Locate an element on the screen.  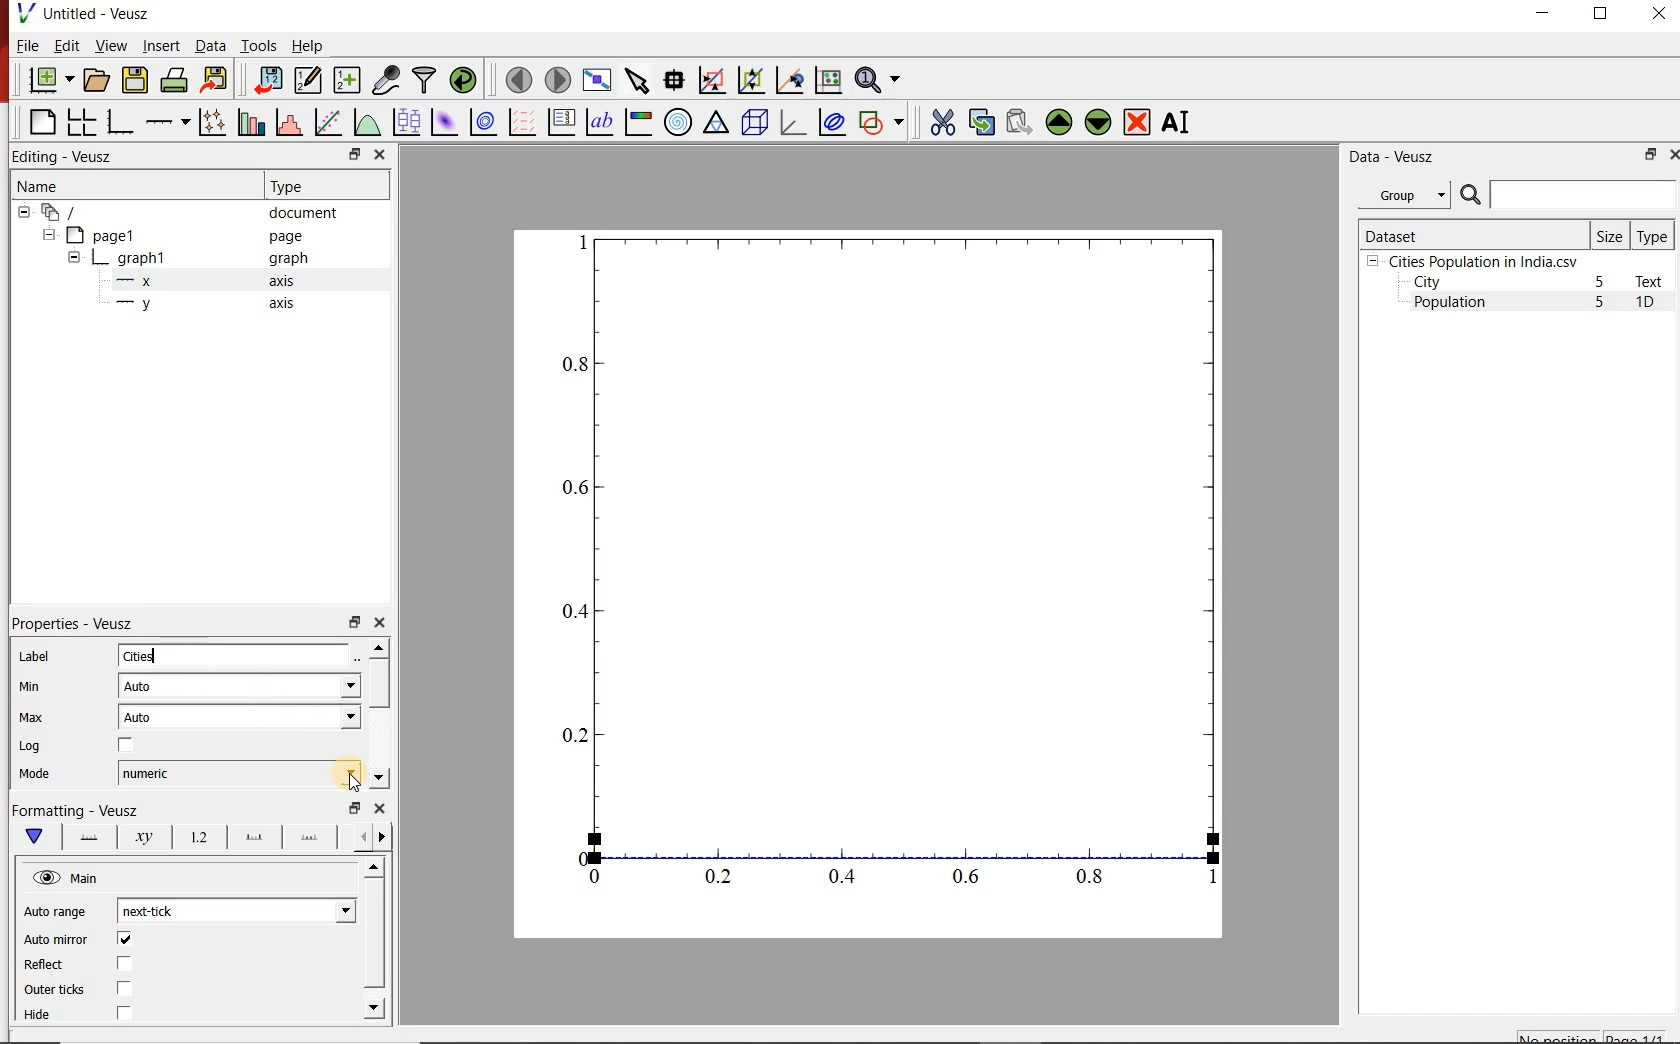
graph1 is located at coordinates (893, 579).